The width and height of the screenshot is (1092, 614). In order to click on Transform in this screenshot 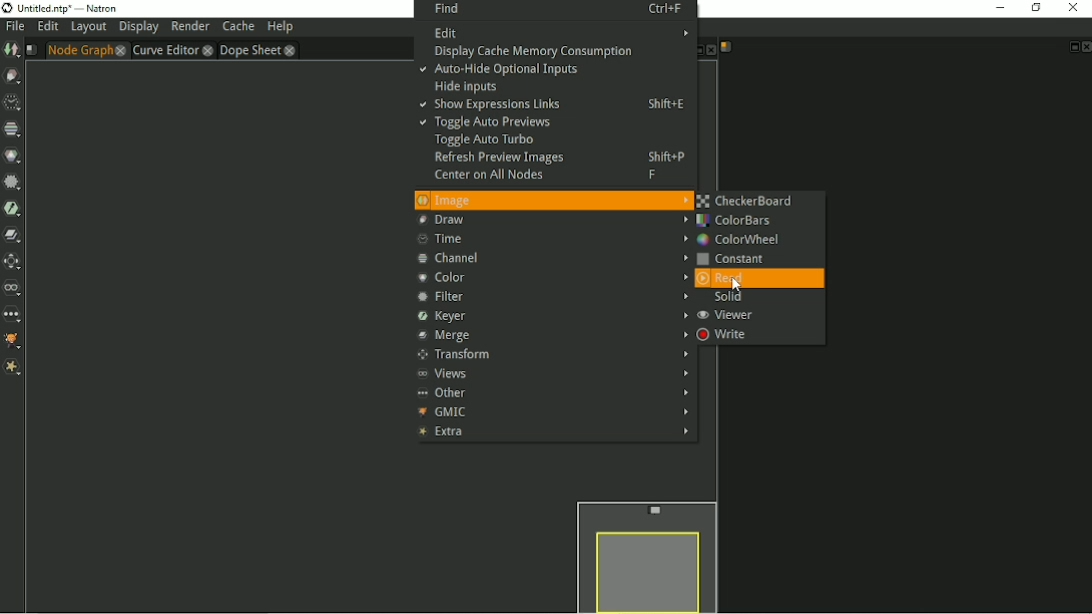, I will do `click(551, 355)`.